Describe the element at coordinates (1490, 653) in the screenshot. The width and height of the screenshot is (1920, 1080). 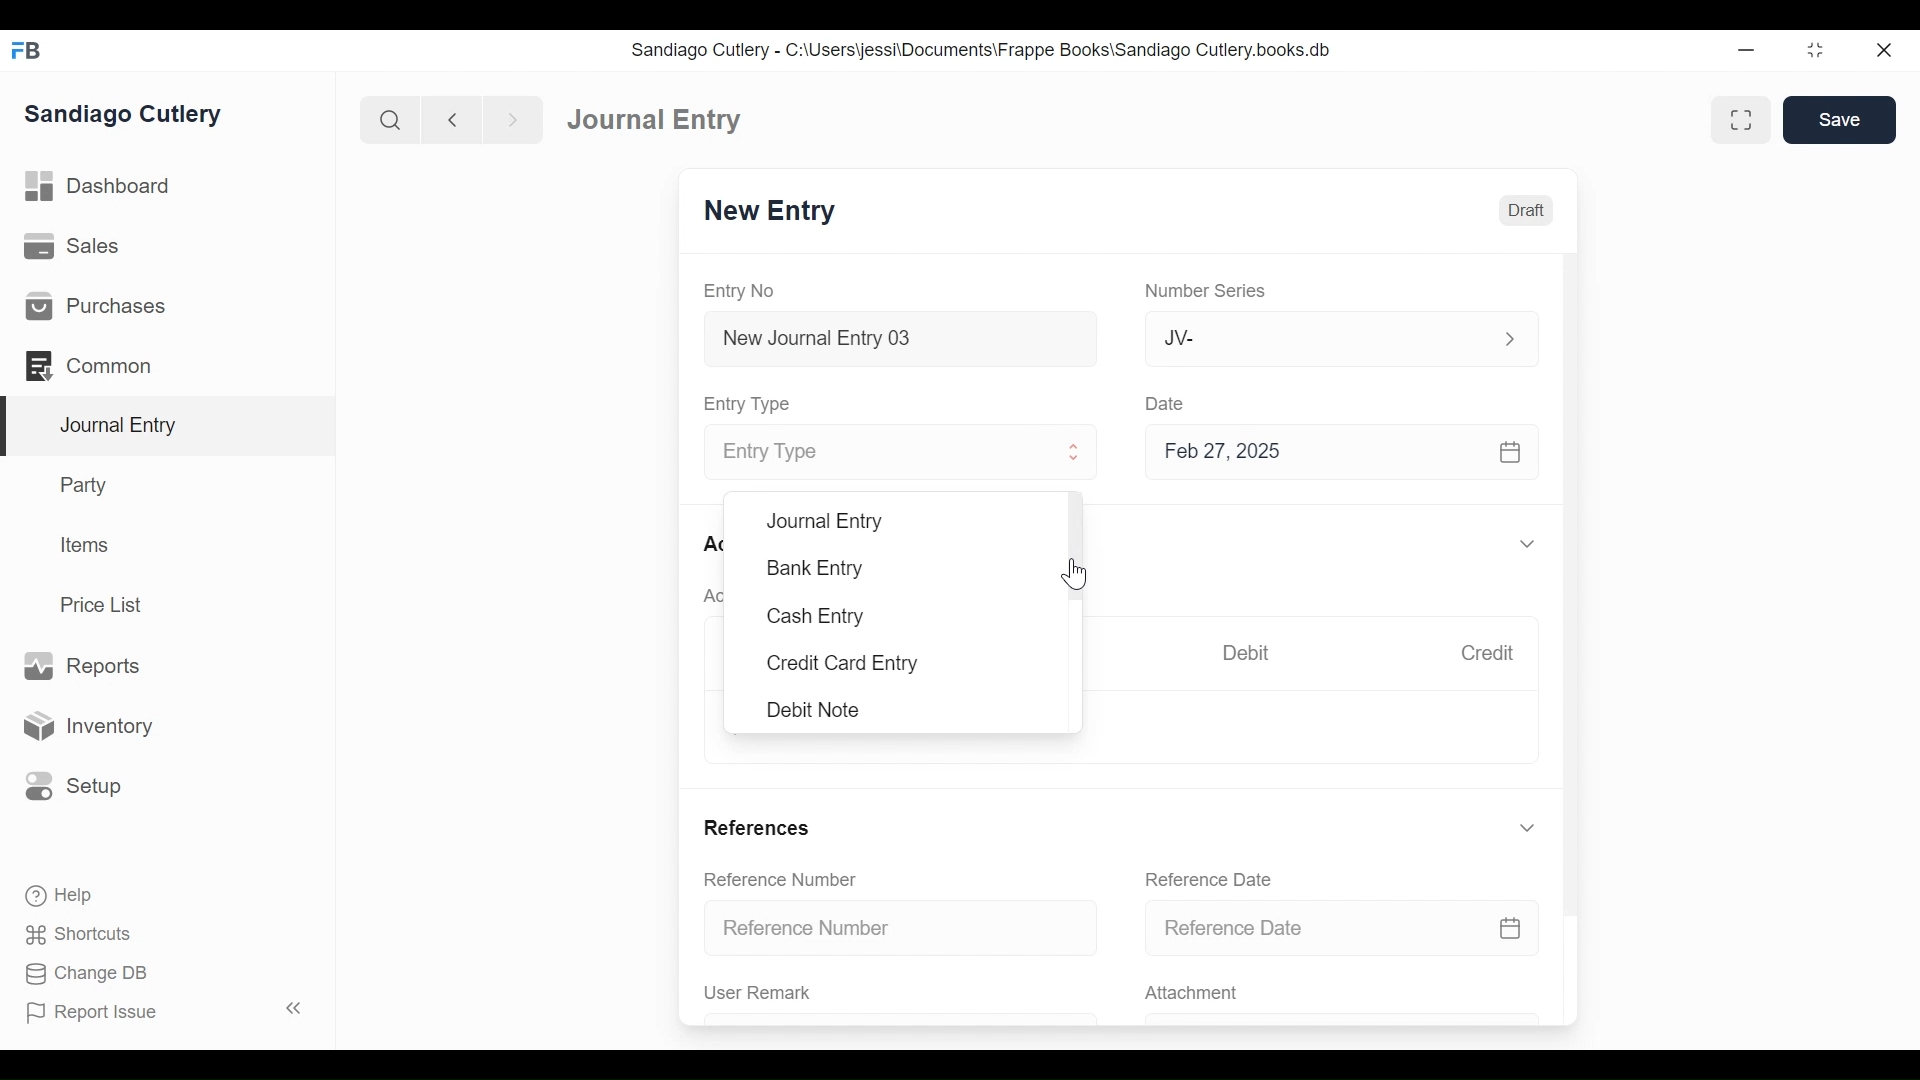
I see `Credit` at that location.